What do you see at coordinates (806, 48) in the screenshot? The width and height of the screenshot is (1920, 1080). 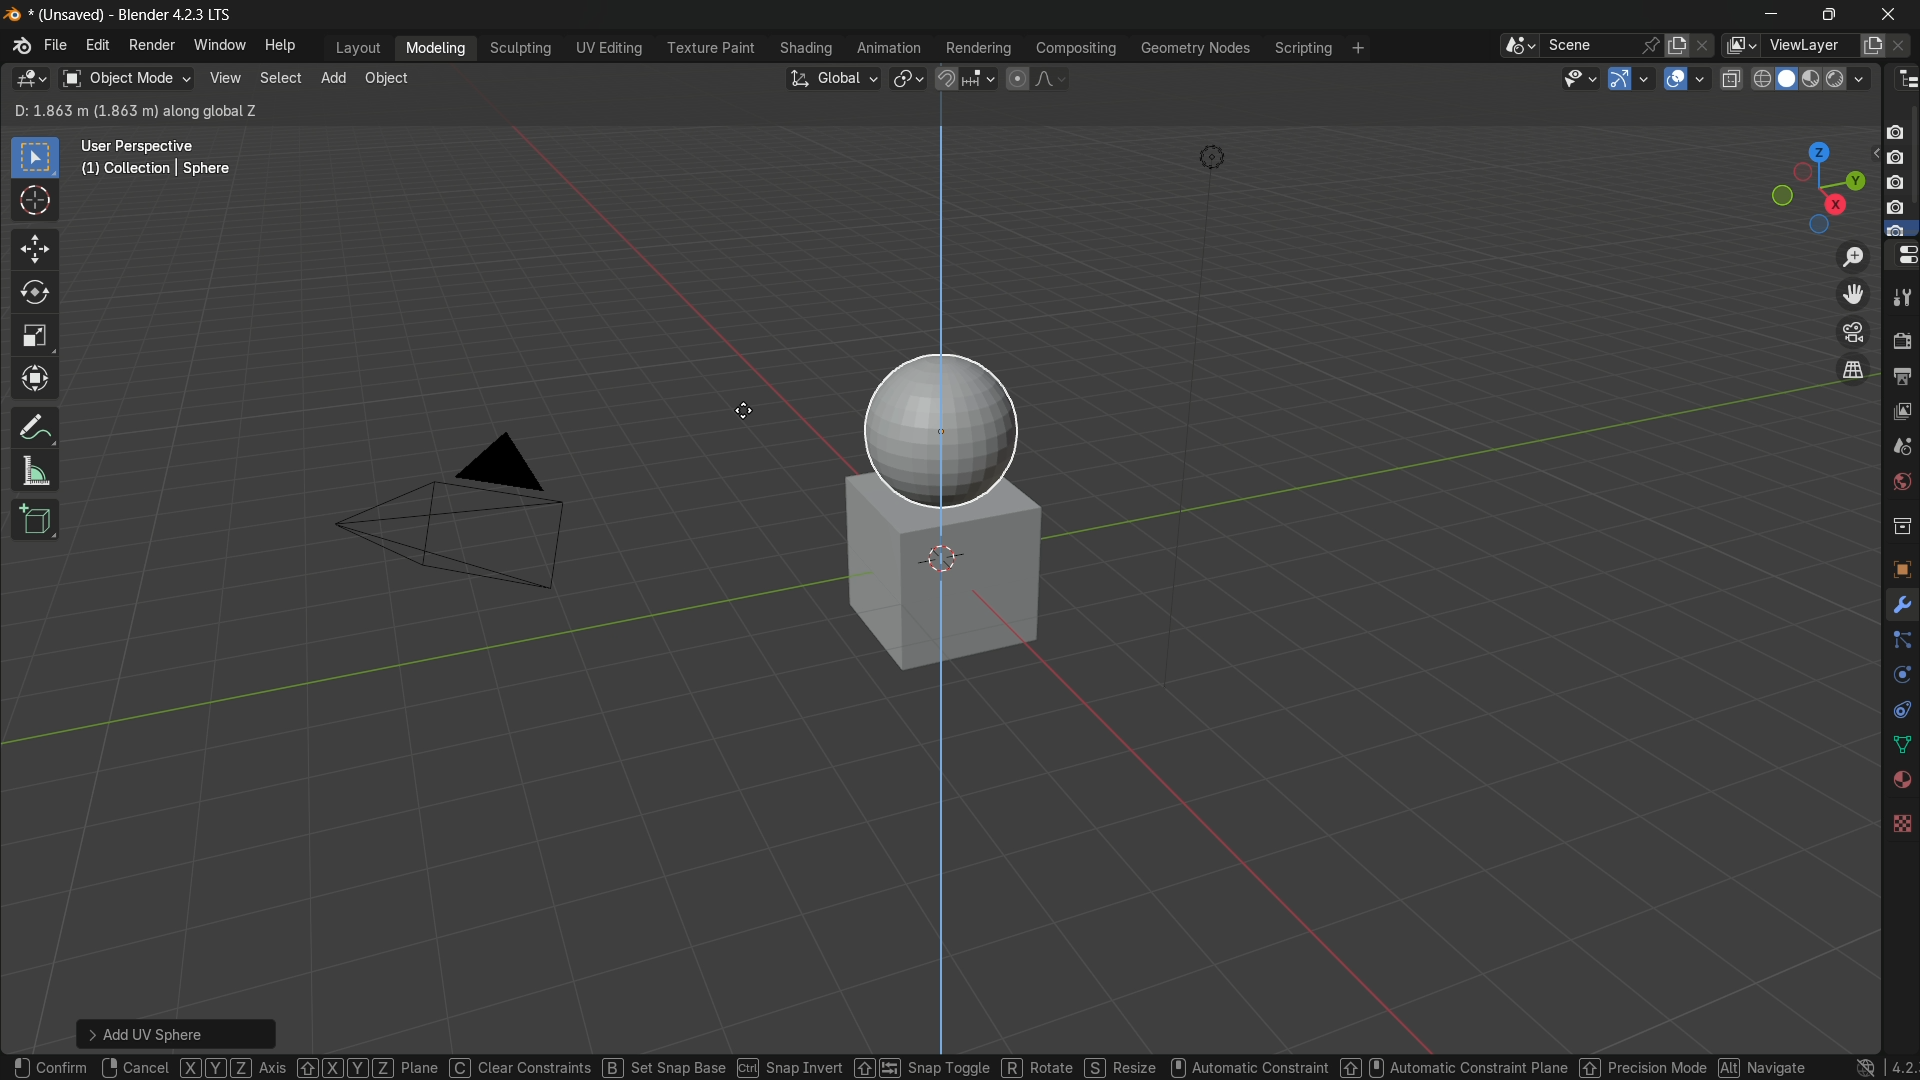 I see `shading menu` at bounding box center [806, 48].